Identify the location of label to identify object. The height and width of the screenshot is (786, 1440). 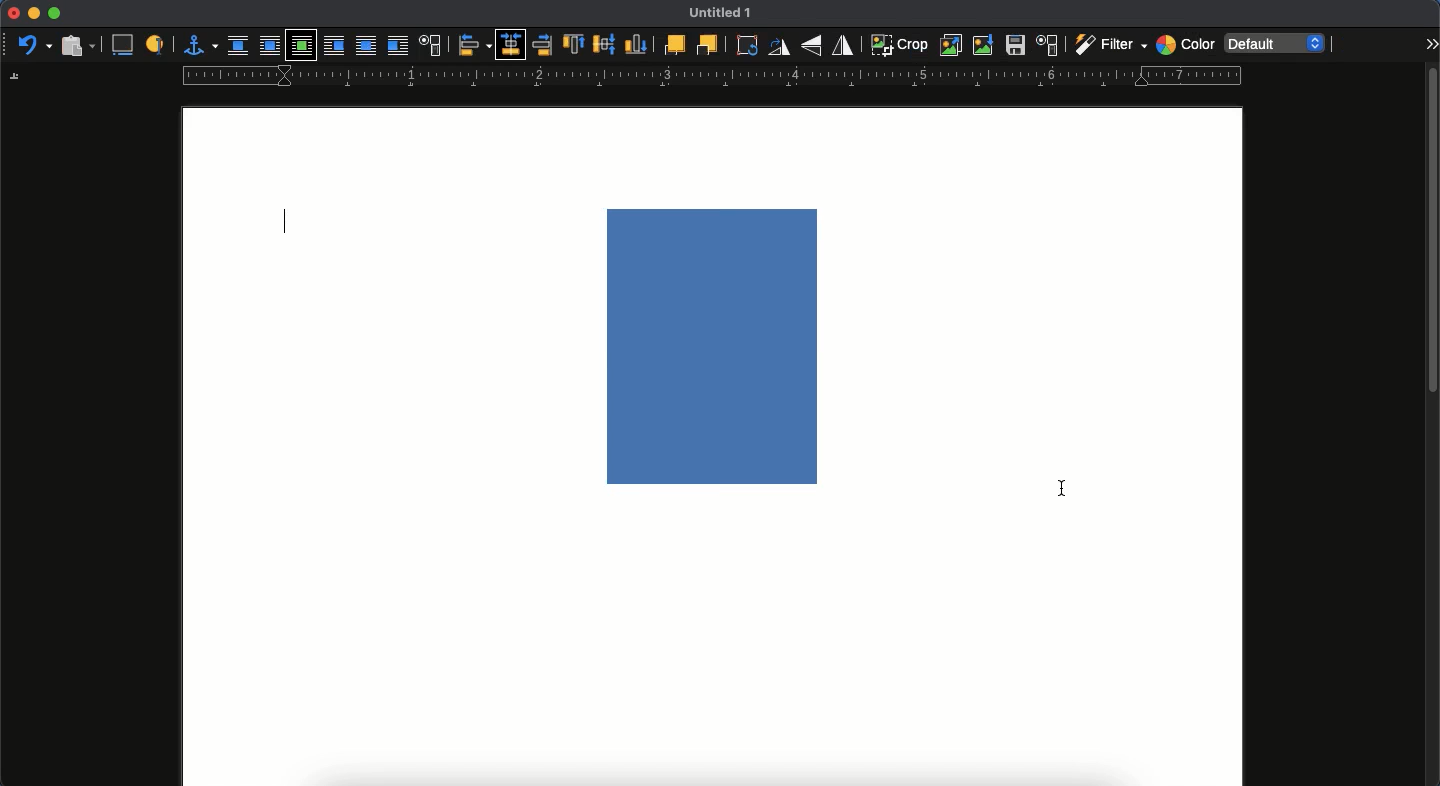
(155, 44).